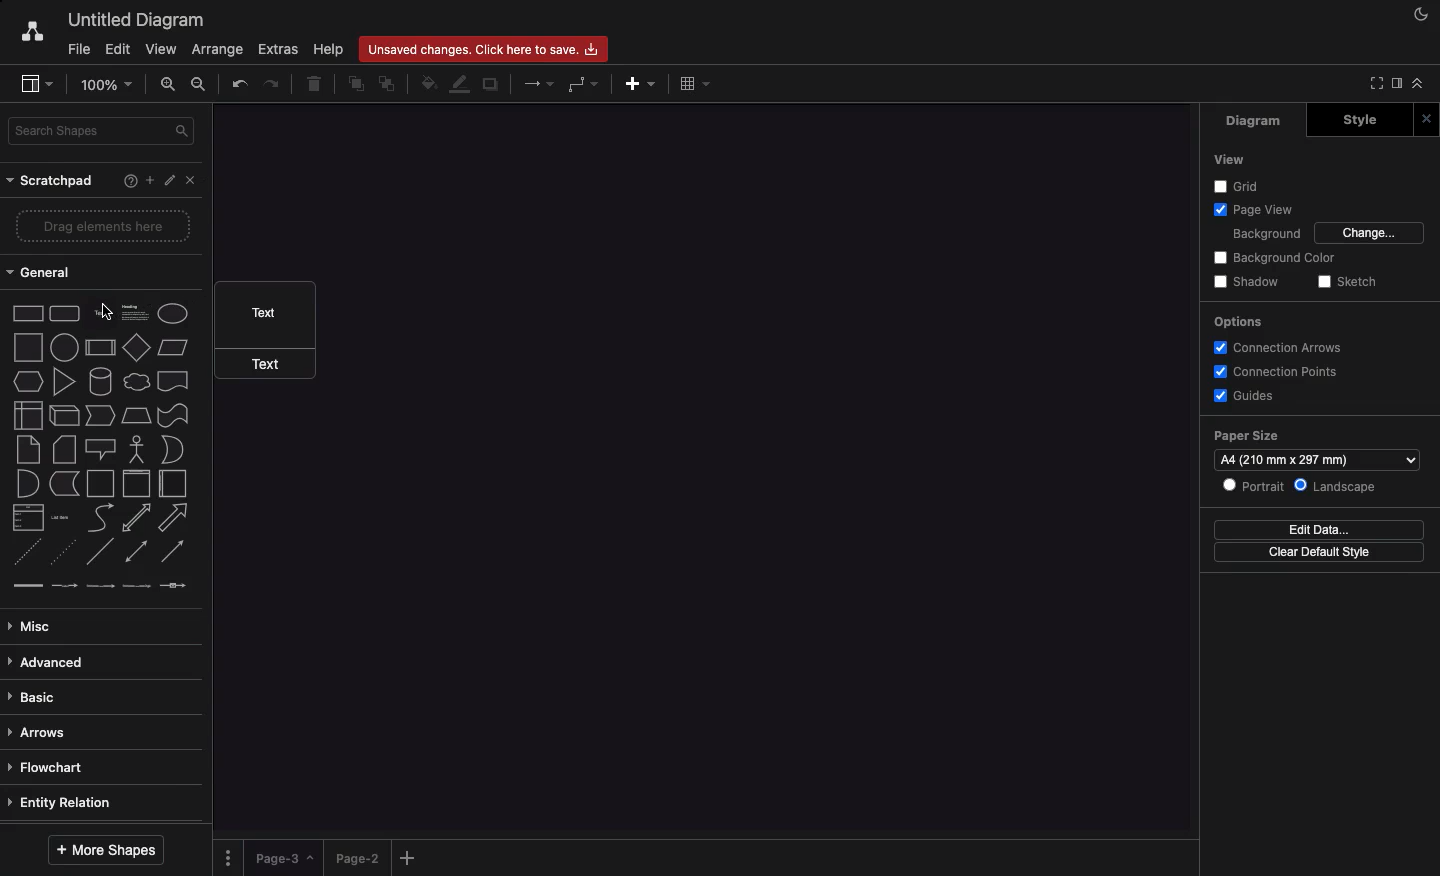 Image resolution: width=1440 pixels, height=876 pixels. Describe the element at coordinates (173, 415) in the screenshot. I see `tape` at that location.